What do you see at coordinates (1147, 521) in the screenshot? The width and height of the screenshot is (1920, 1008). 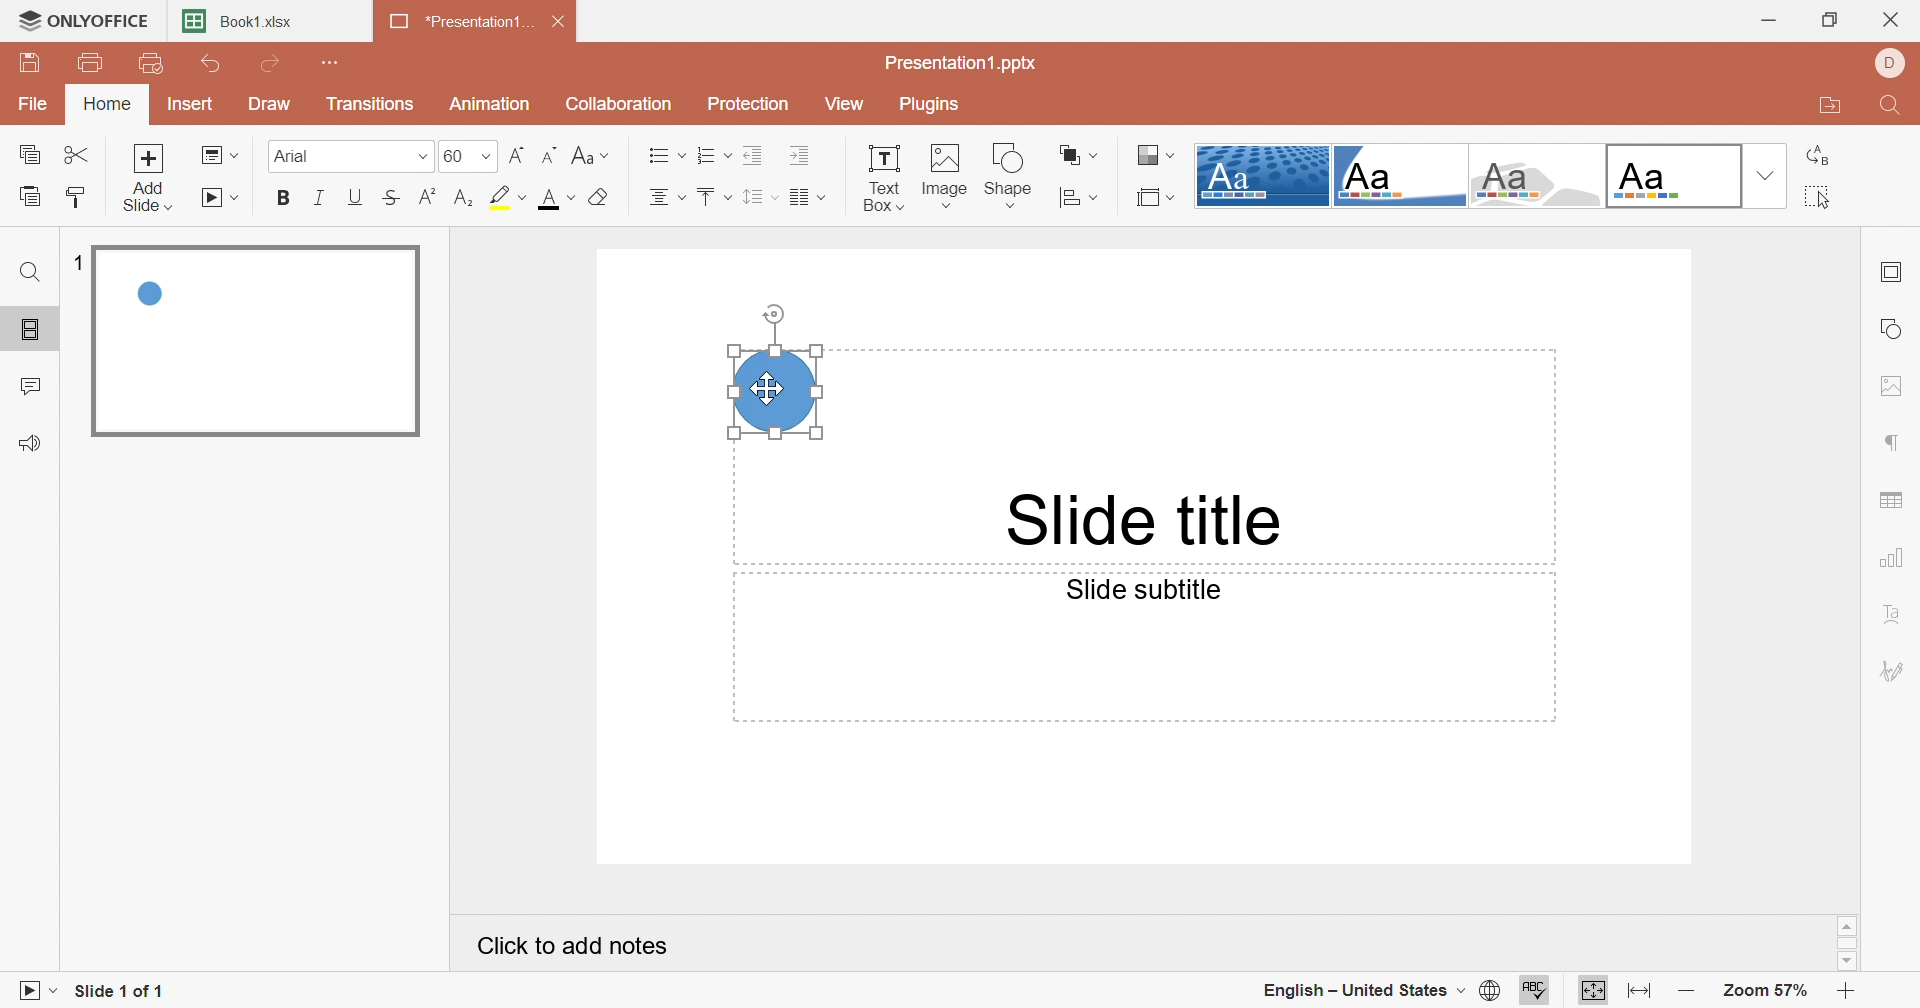 I see `Slide title` at bounding box center [1147, 521].